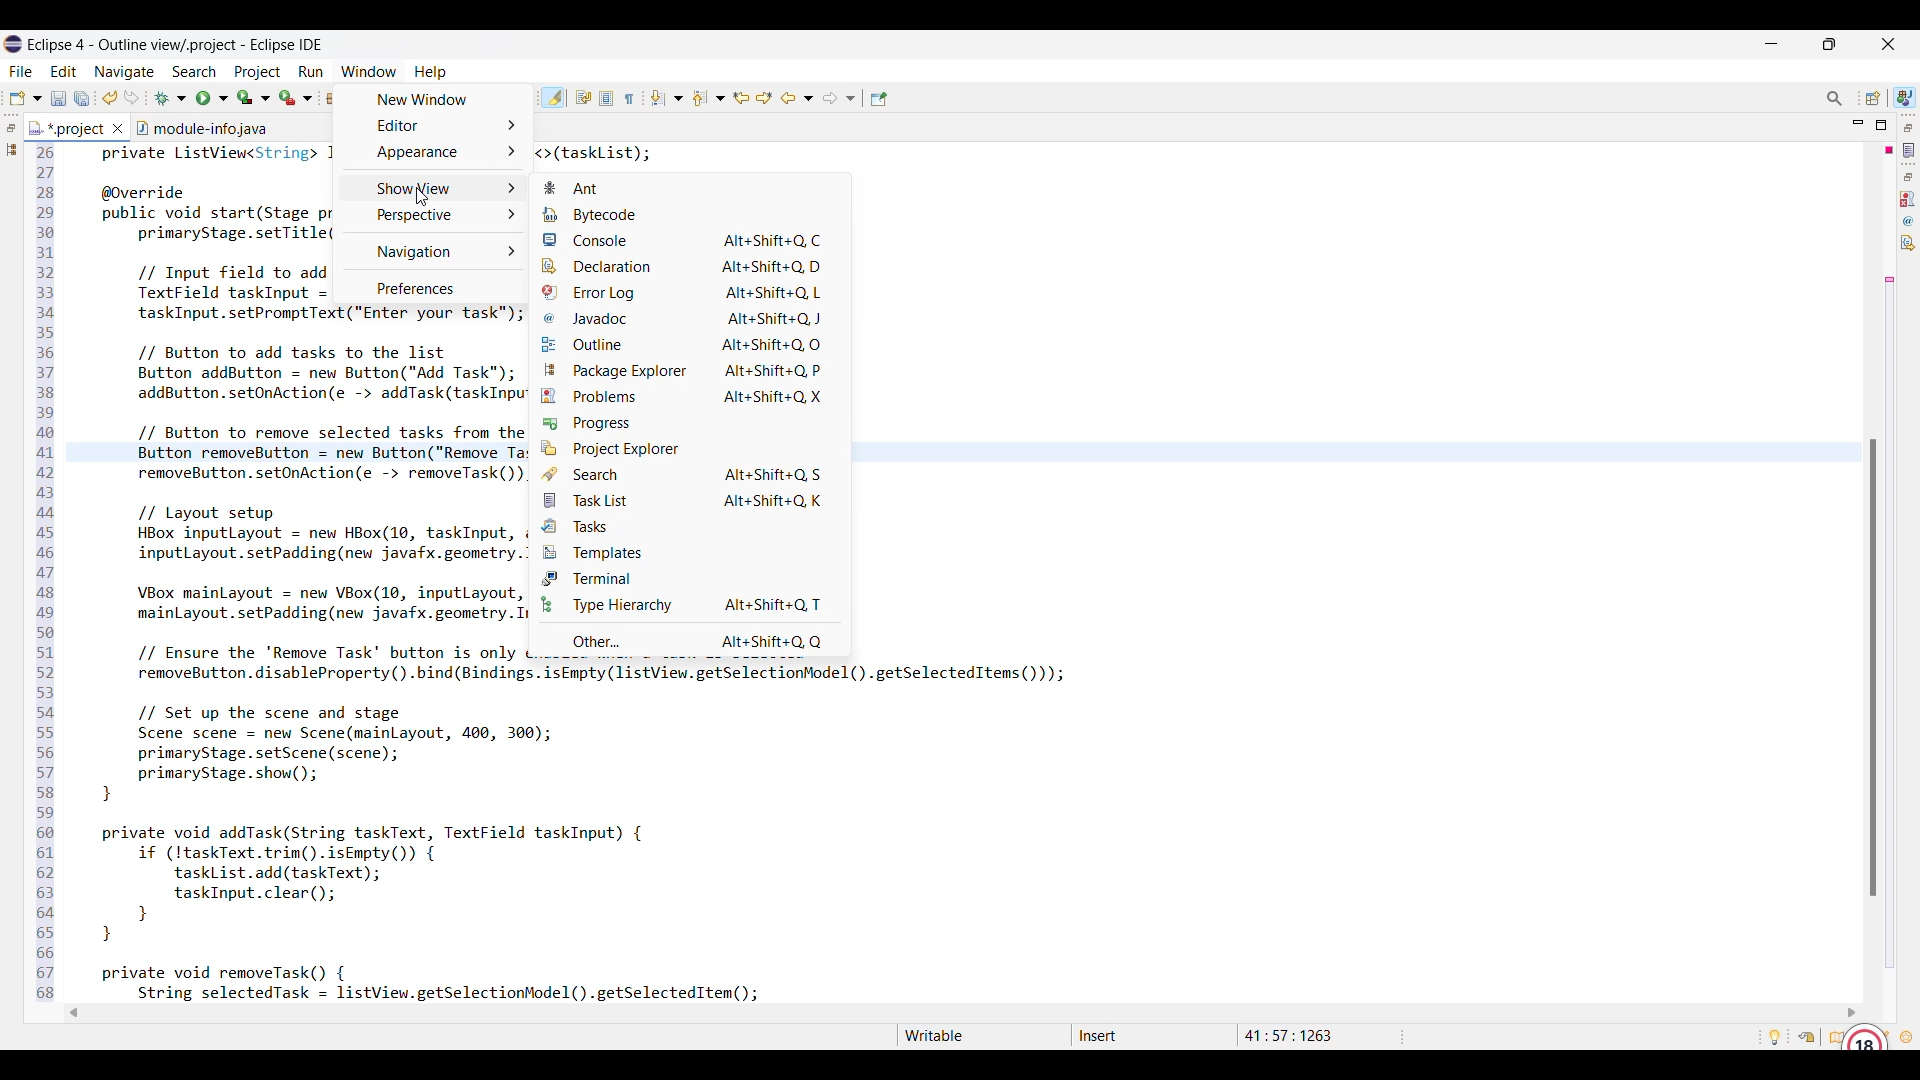 This screenshot has width=1920, height=1080. What do you see at coordinates (20, 72) in the screenshot?
I see `File menu` at bounding box center [20, 72].